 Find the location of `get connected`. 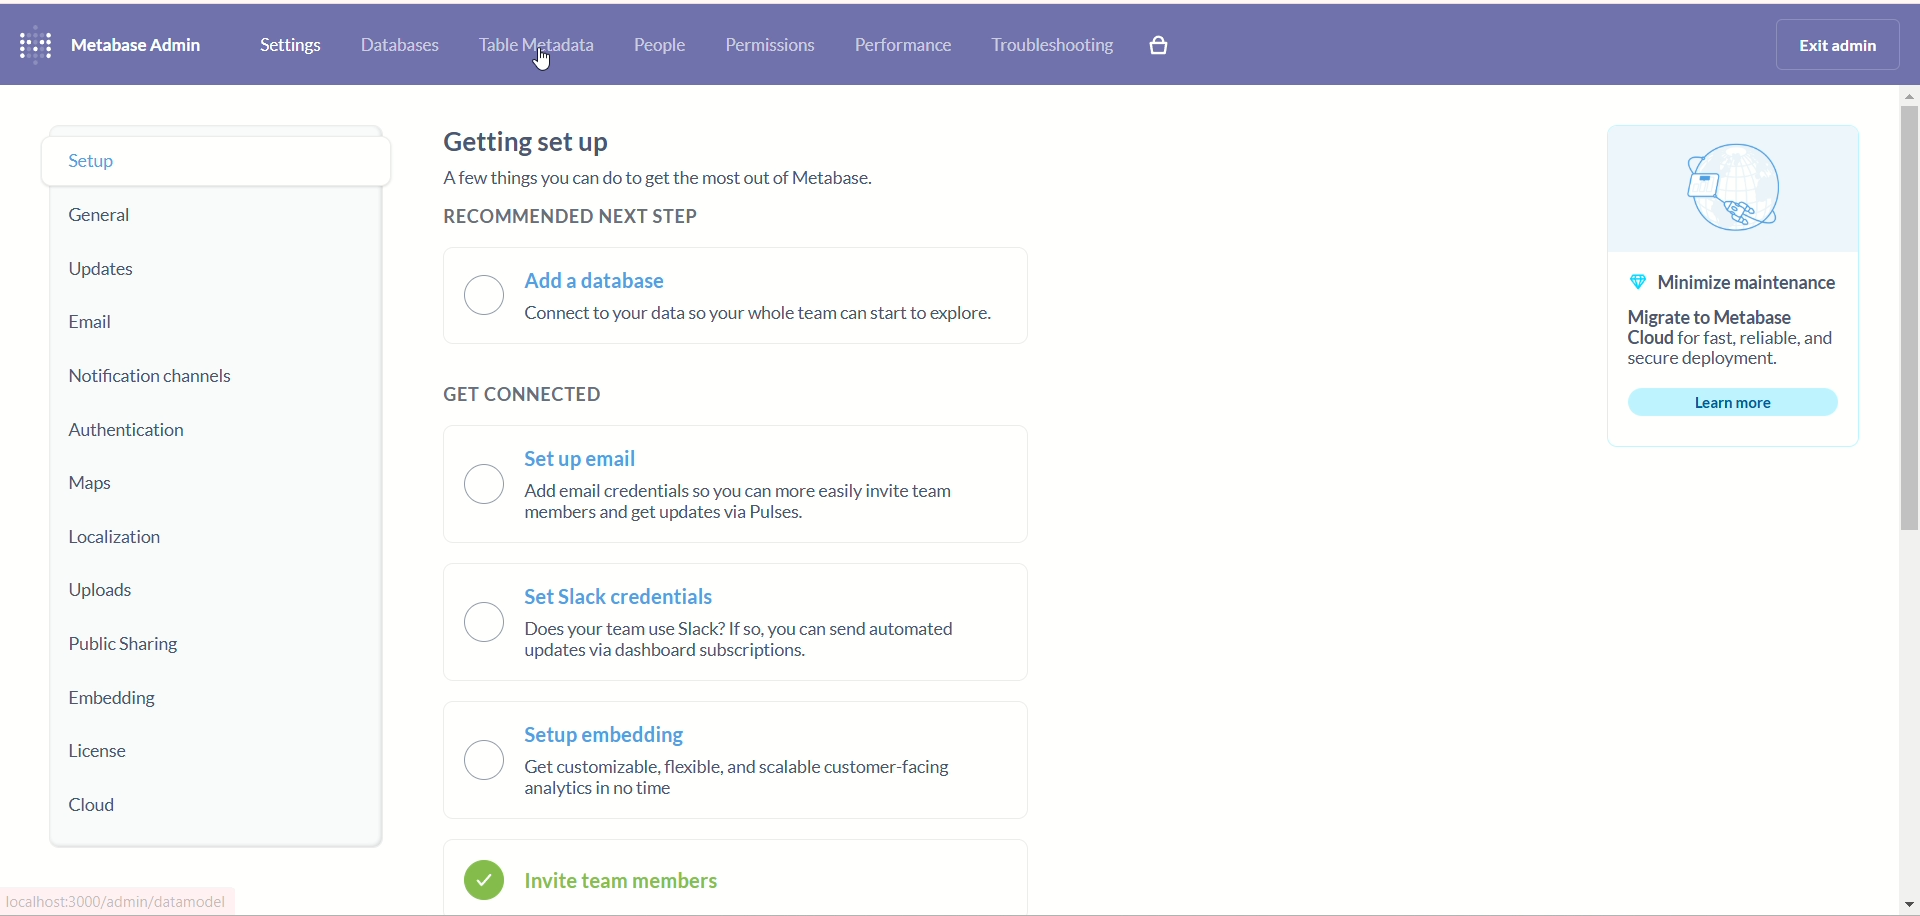

get connected is located at coordinates (515, 402).